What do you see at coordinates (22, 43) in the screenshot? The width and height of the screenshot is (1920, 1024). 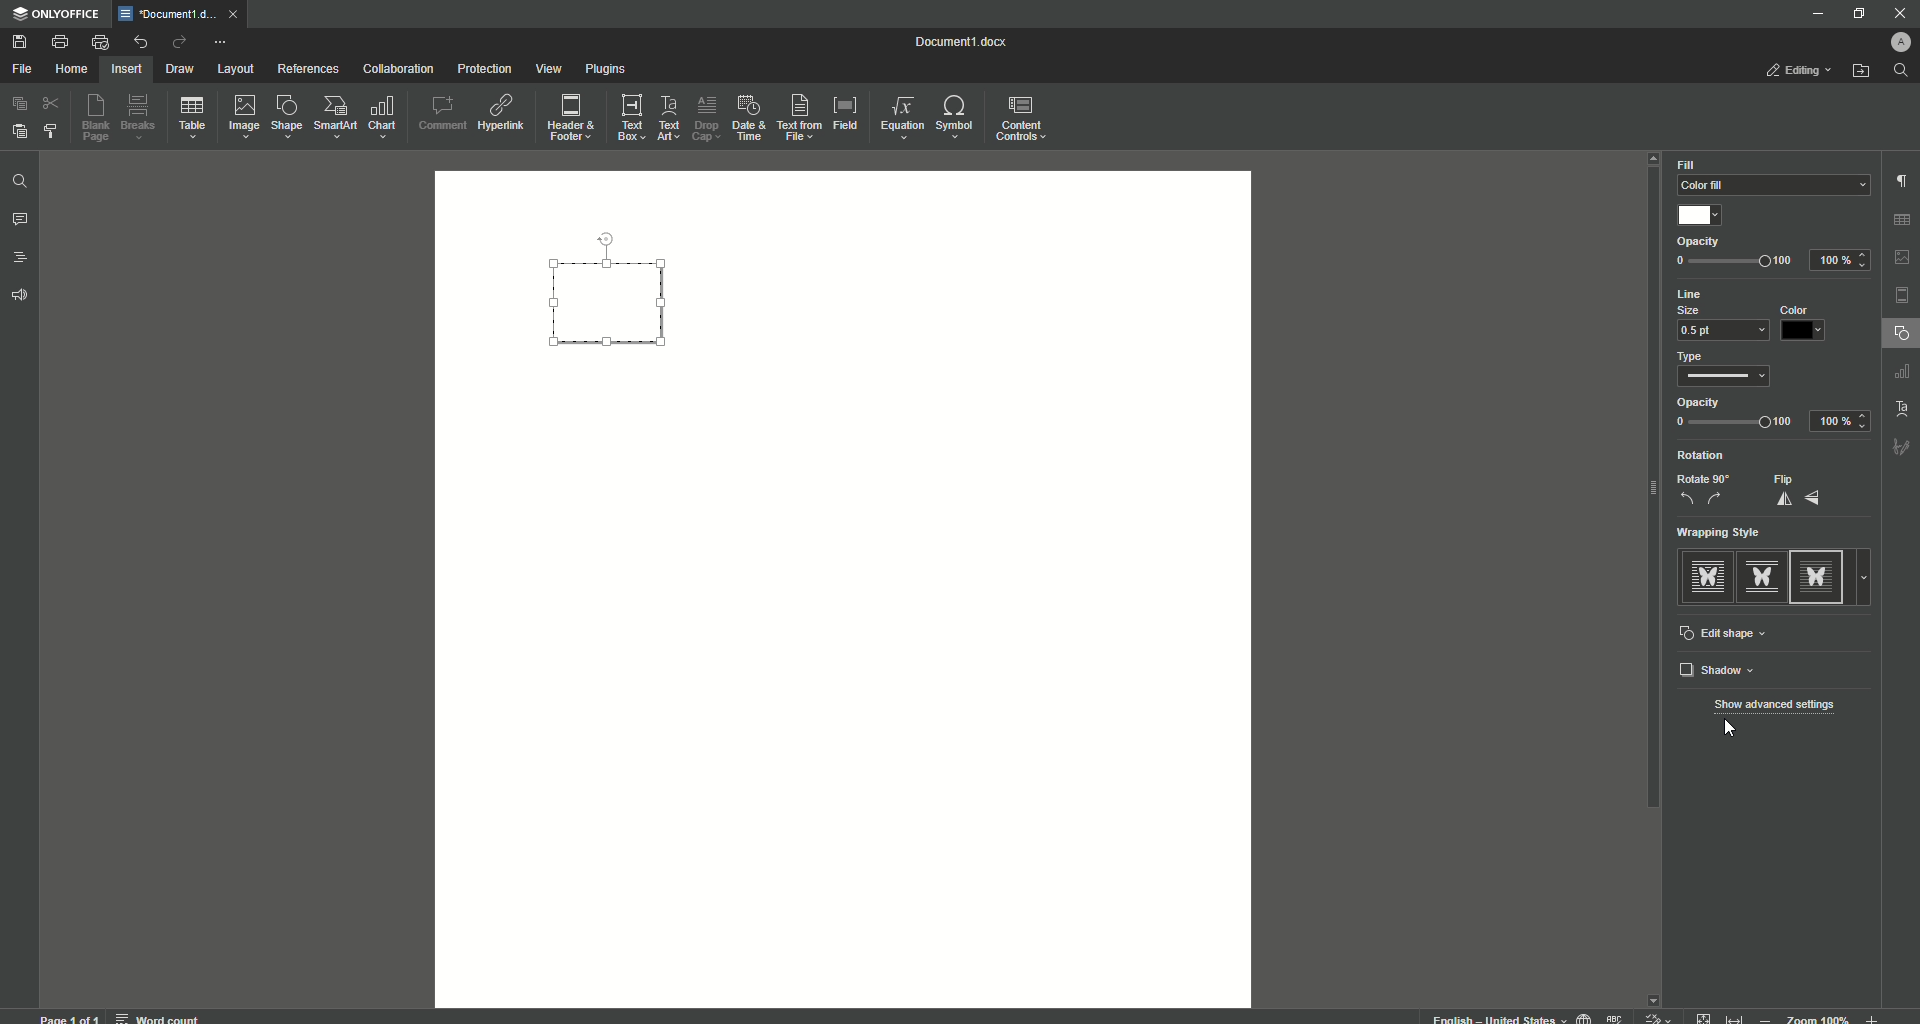 I see `Save` at bounding box center [22, 43].